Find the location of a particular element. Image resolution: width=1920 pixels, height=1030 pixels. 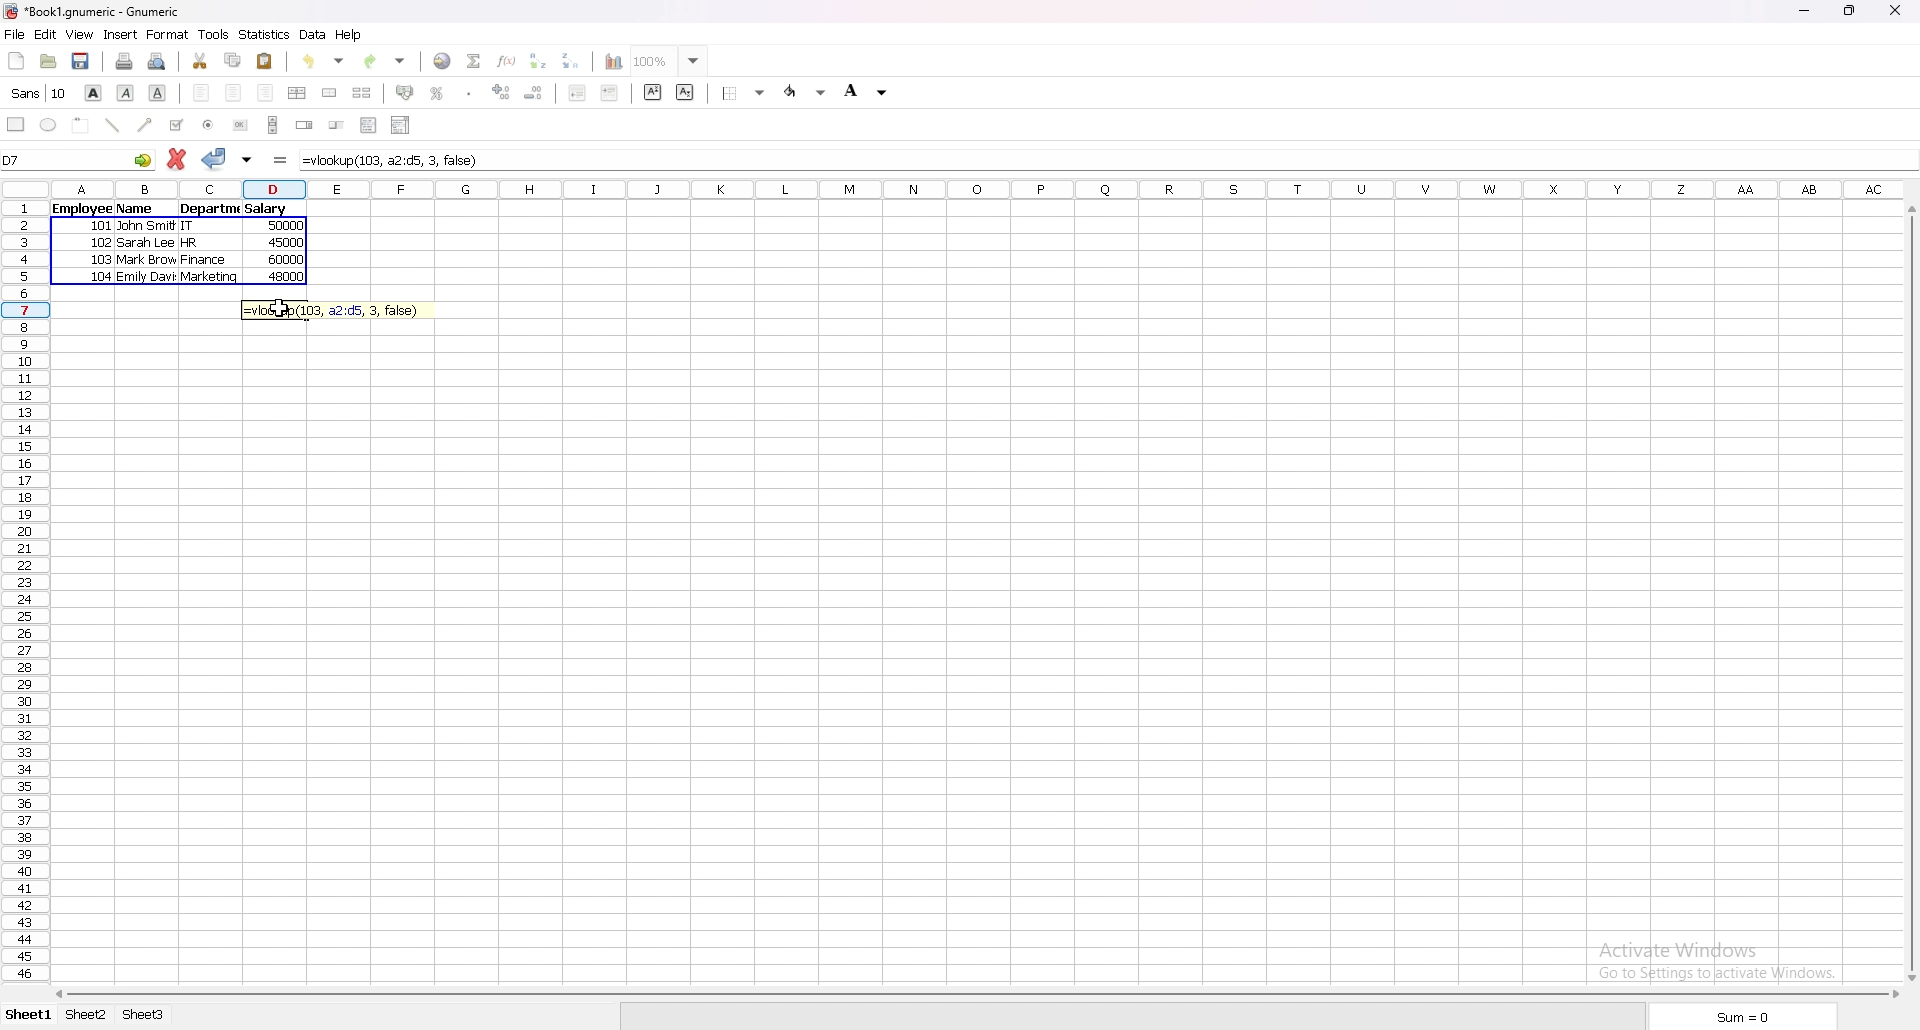

percentage is located at coordinates (438, 92).